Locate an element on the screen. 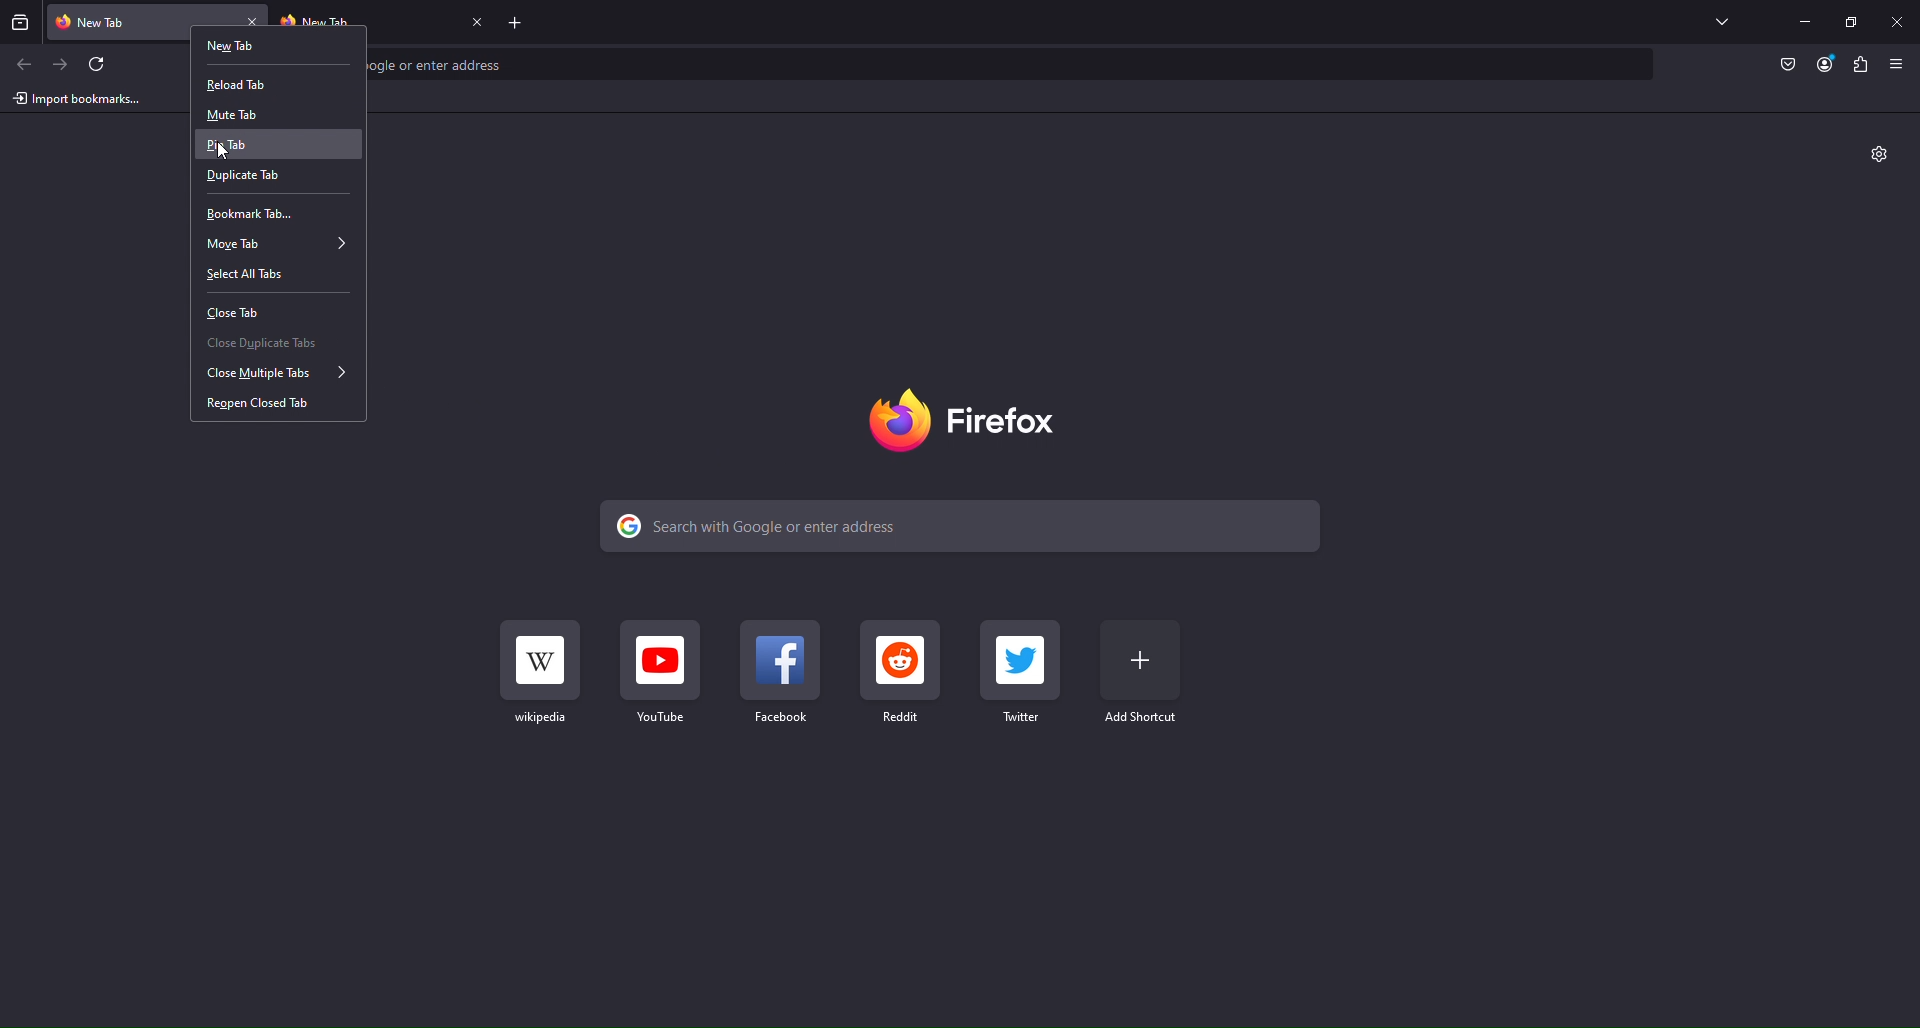 The width and height of the screenshot is (1920, 1028). Add New Tab is located at coordinates (520, 21).